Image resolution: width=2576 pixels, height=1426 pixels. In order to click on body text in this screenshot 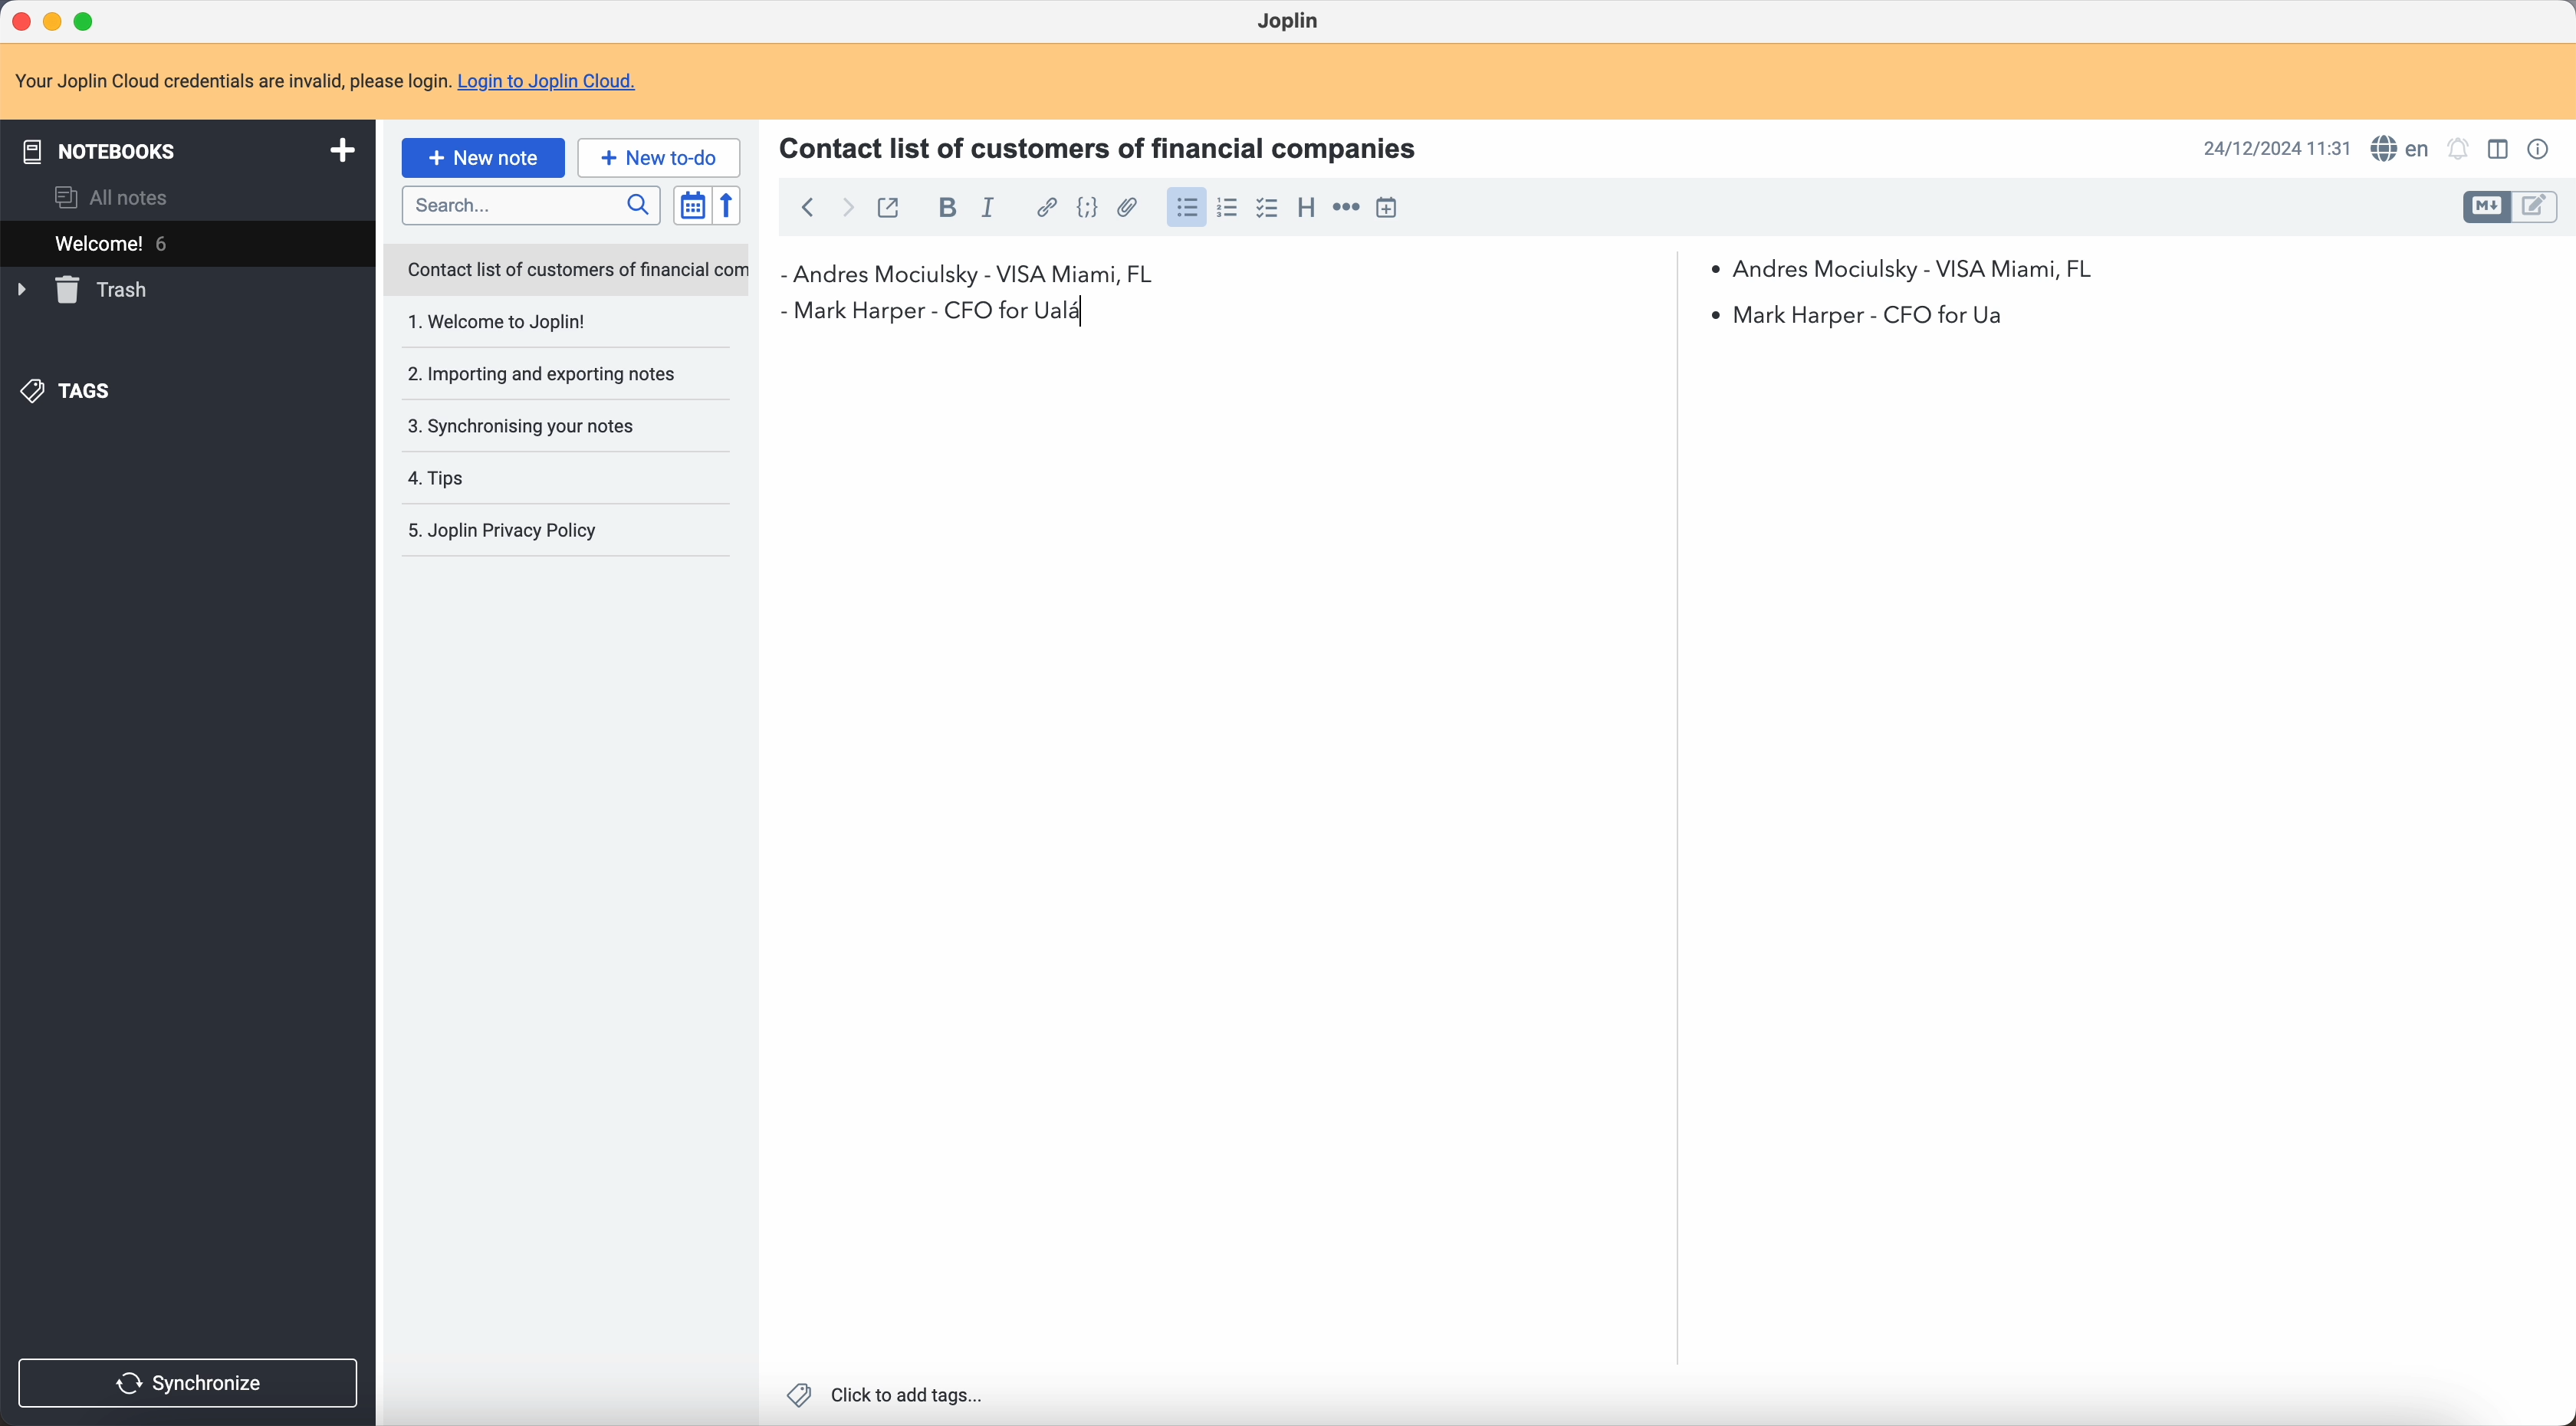, I will do `click(2116, 851)`.